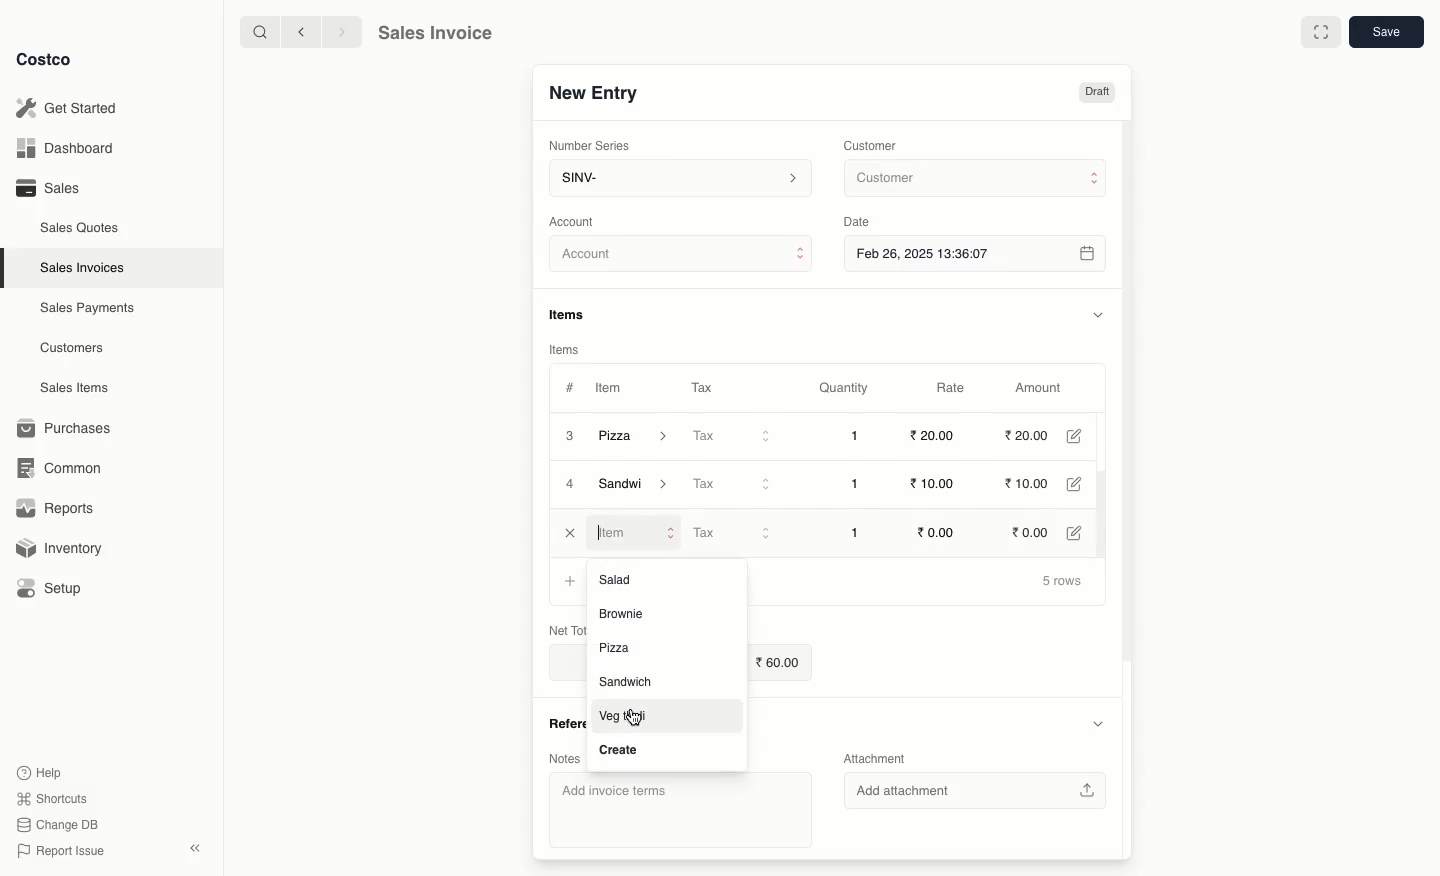 This screenshot has height=876, width=1440. I want to click on Draft, so click(1097, 93).